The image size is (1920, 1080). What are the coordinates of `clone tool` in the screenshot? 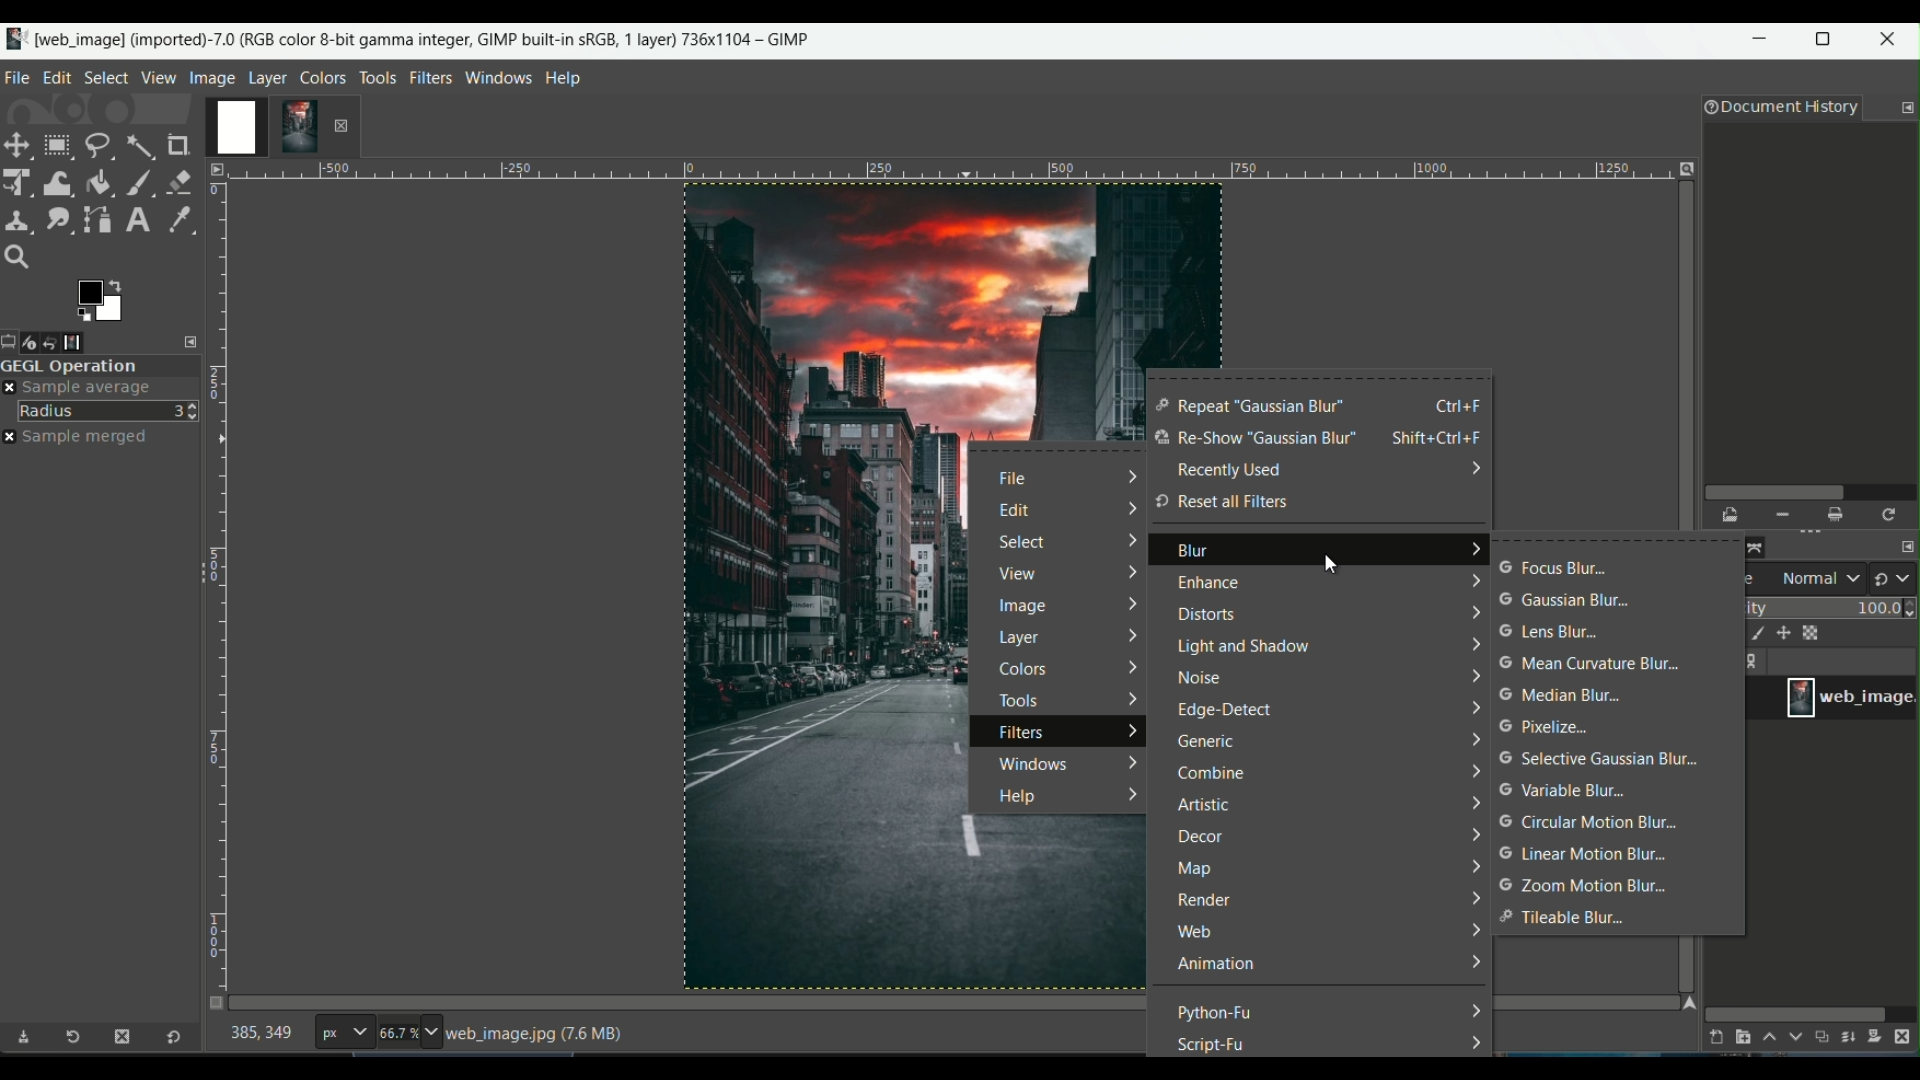 It's located at (18, 219).